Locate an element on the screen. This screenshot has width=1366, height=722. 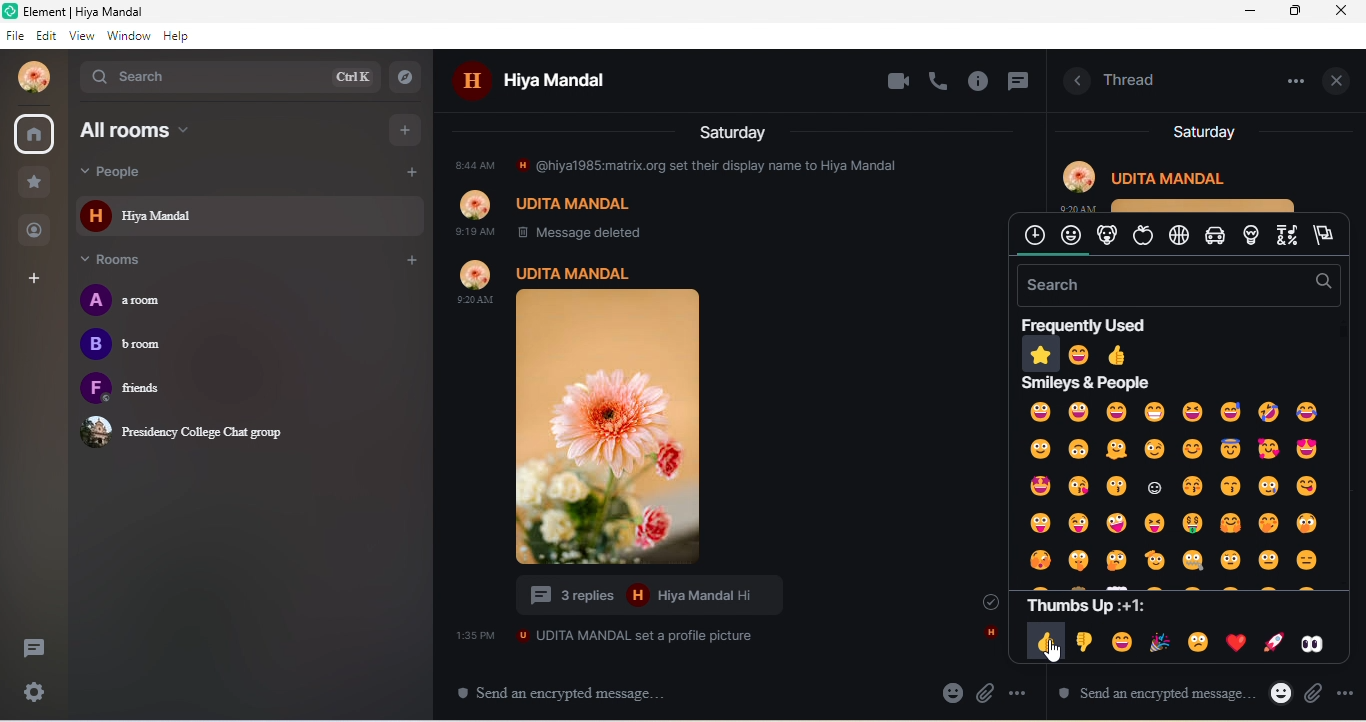
create a space is located at coordinates (36, 280).